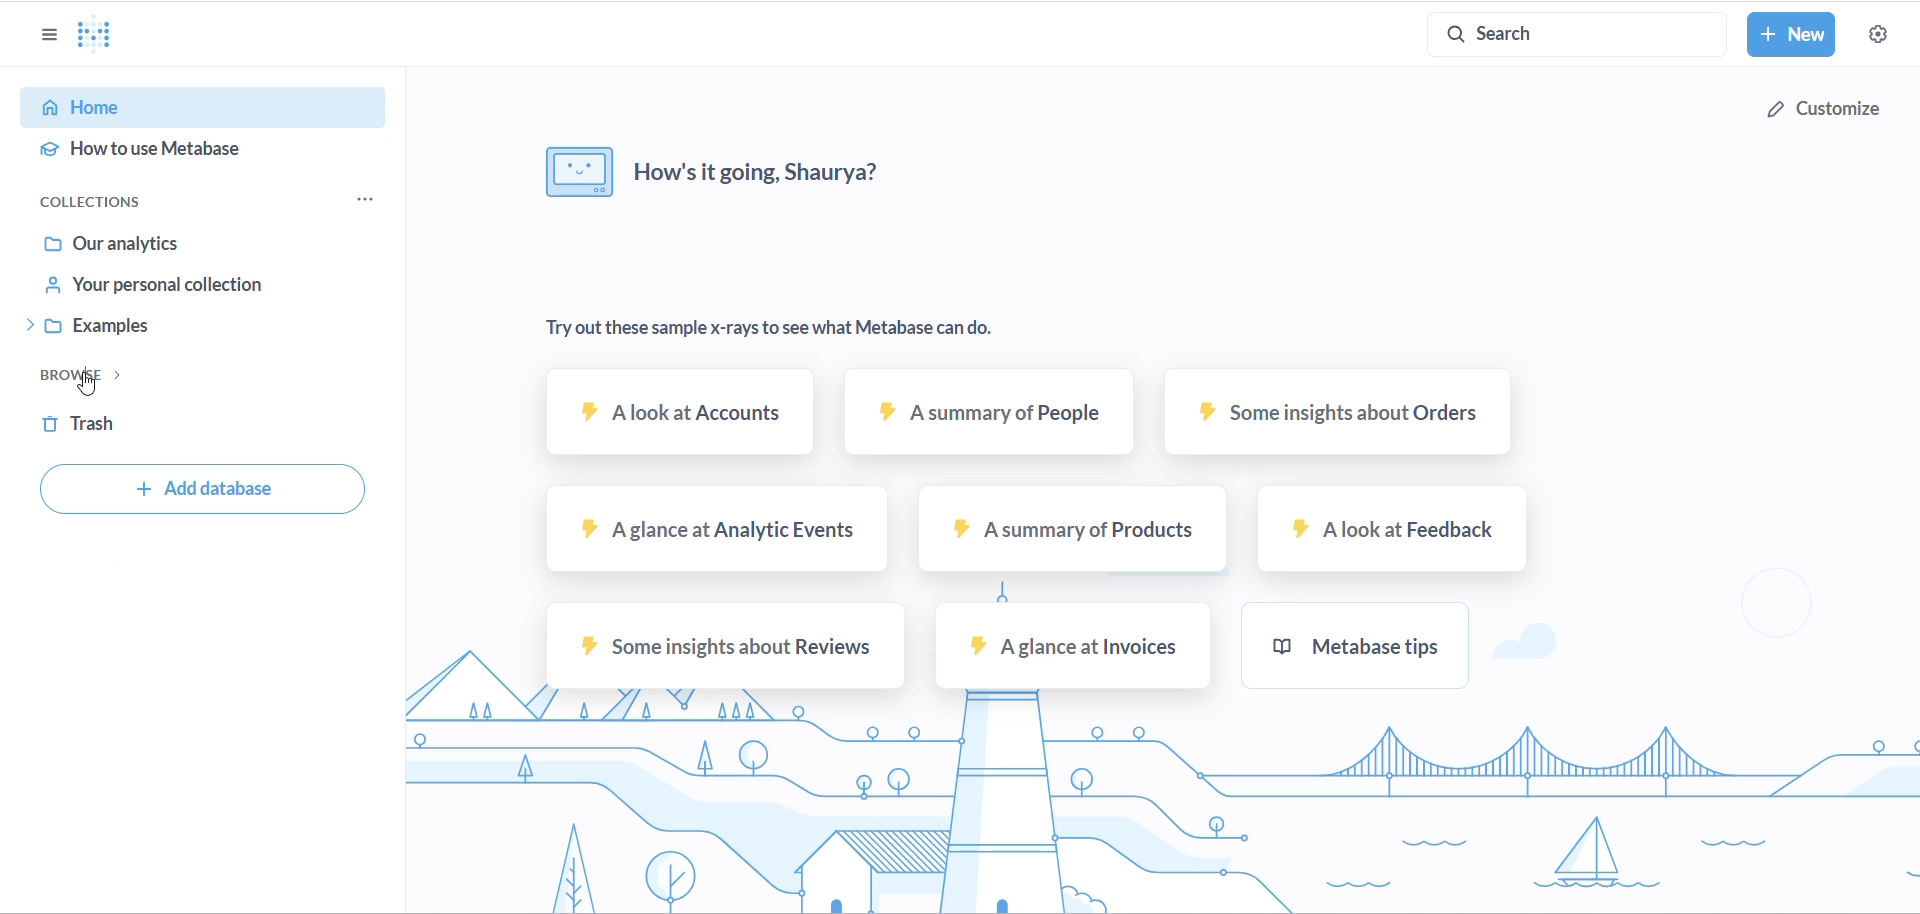  I want to click on A glance at Analytic events, so click(721, 535).